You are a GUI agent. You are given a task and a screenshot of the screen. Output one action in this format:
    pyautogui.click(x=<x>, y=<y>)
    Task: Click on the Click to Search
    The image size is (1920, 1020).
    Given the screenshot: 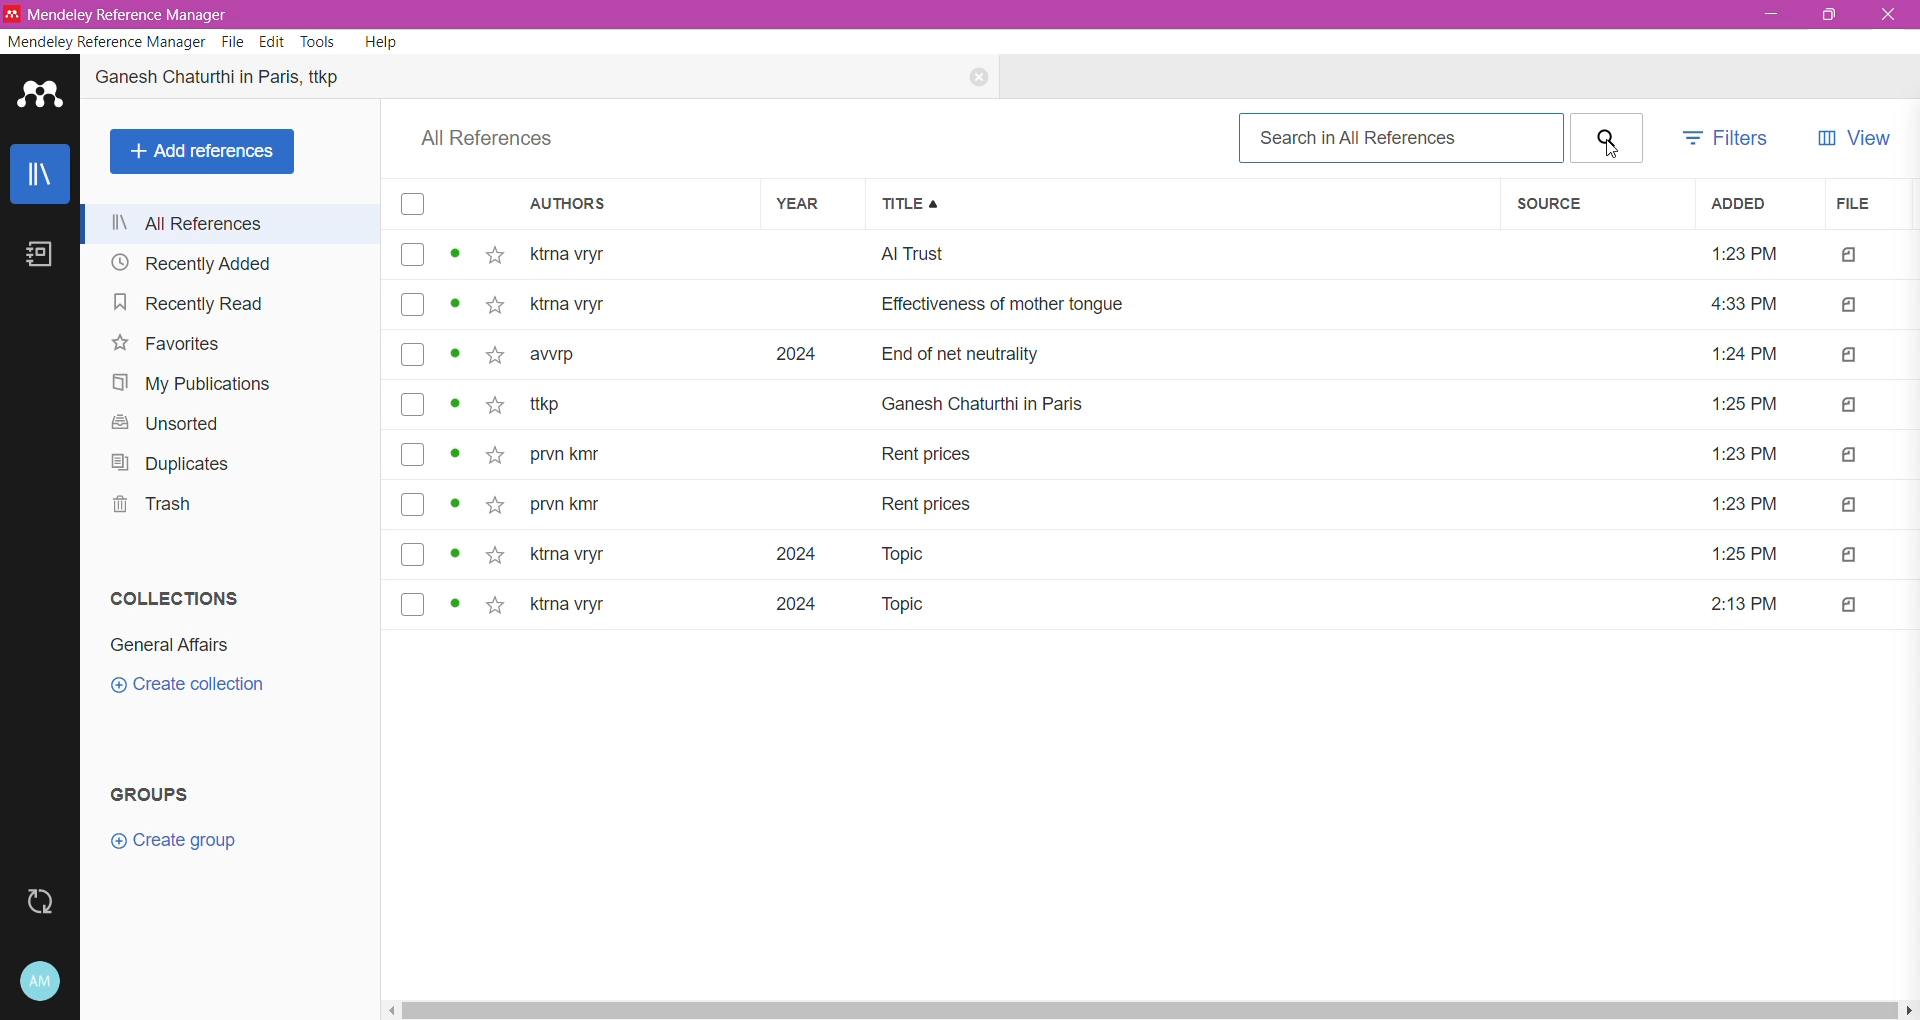 What is the action you would take?
    pyautogui.click(x=1606, y=138)
    